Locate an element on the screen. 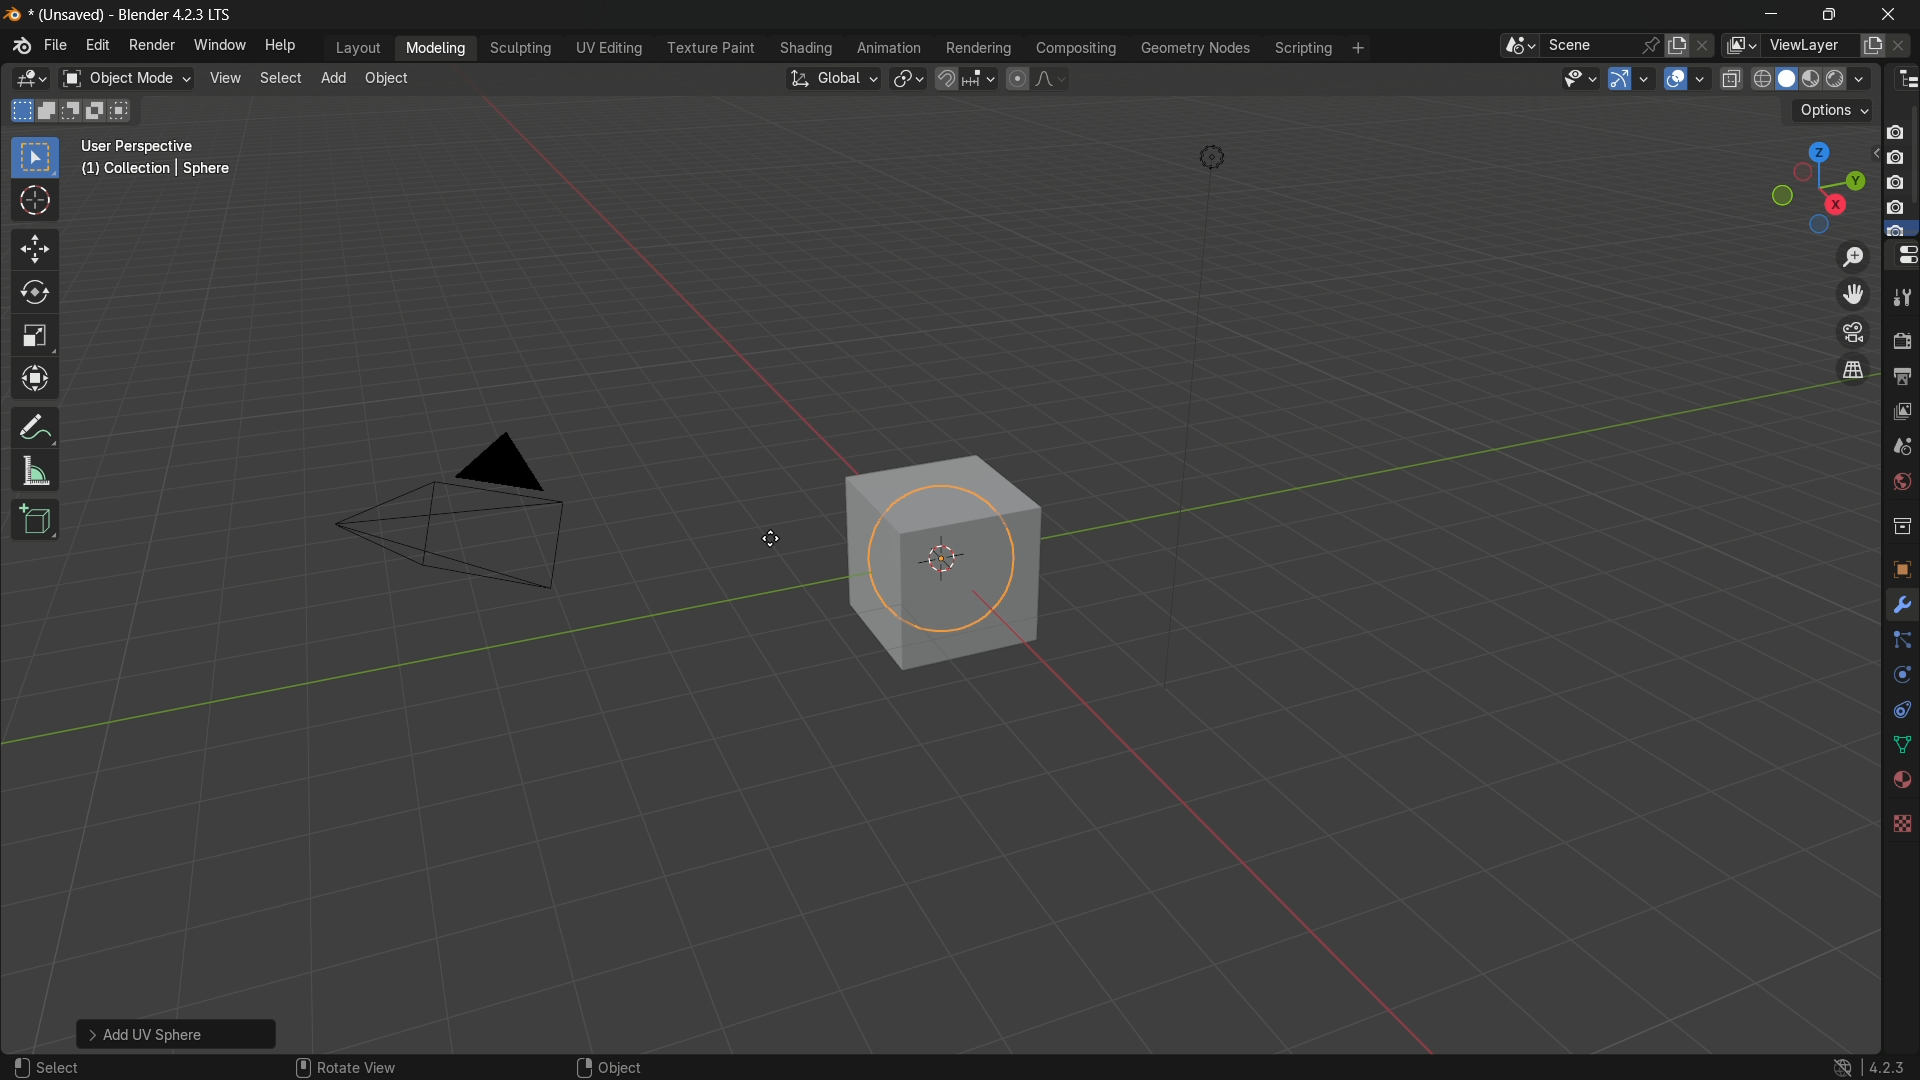 The width and height of the screenshot is (1920, 1080). uv editing menu is located at coordinates (609, 48).